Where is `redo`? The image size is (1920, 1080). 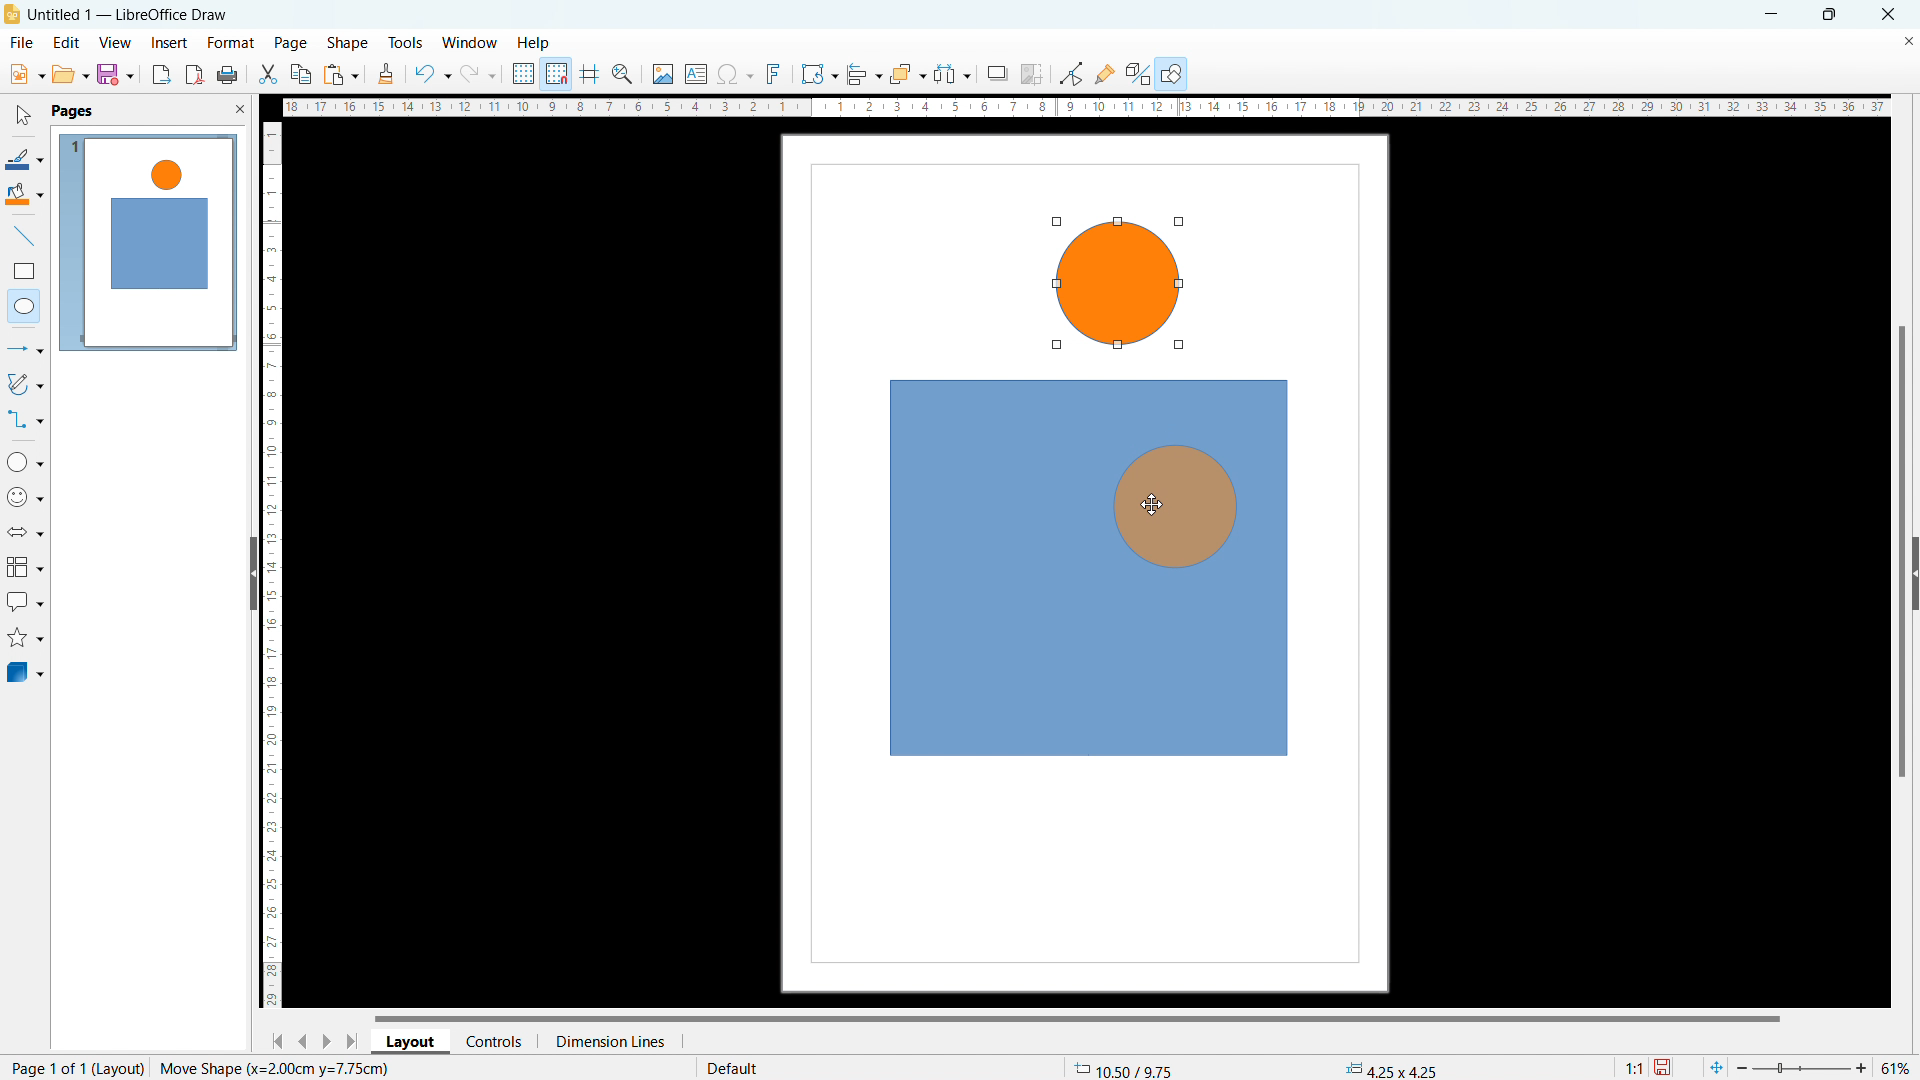 redo is located at coordinates (478, 75).